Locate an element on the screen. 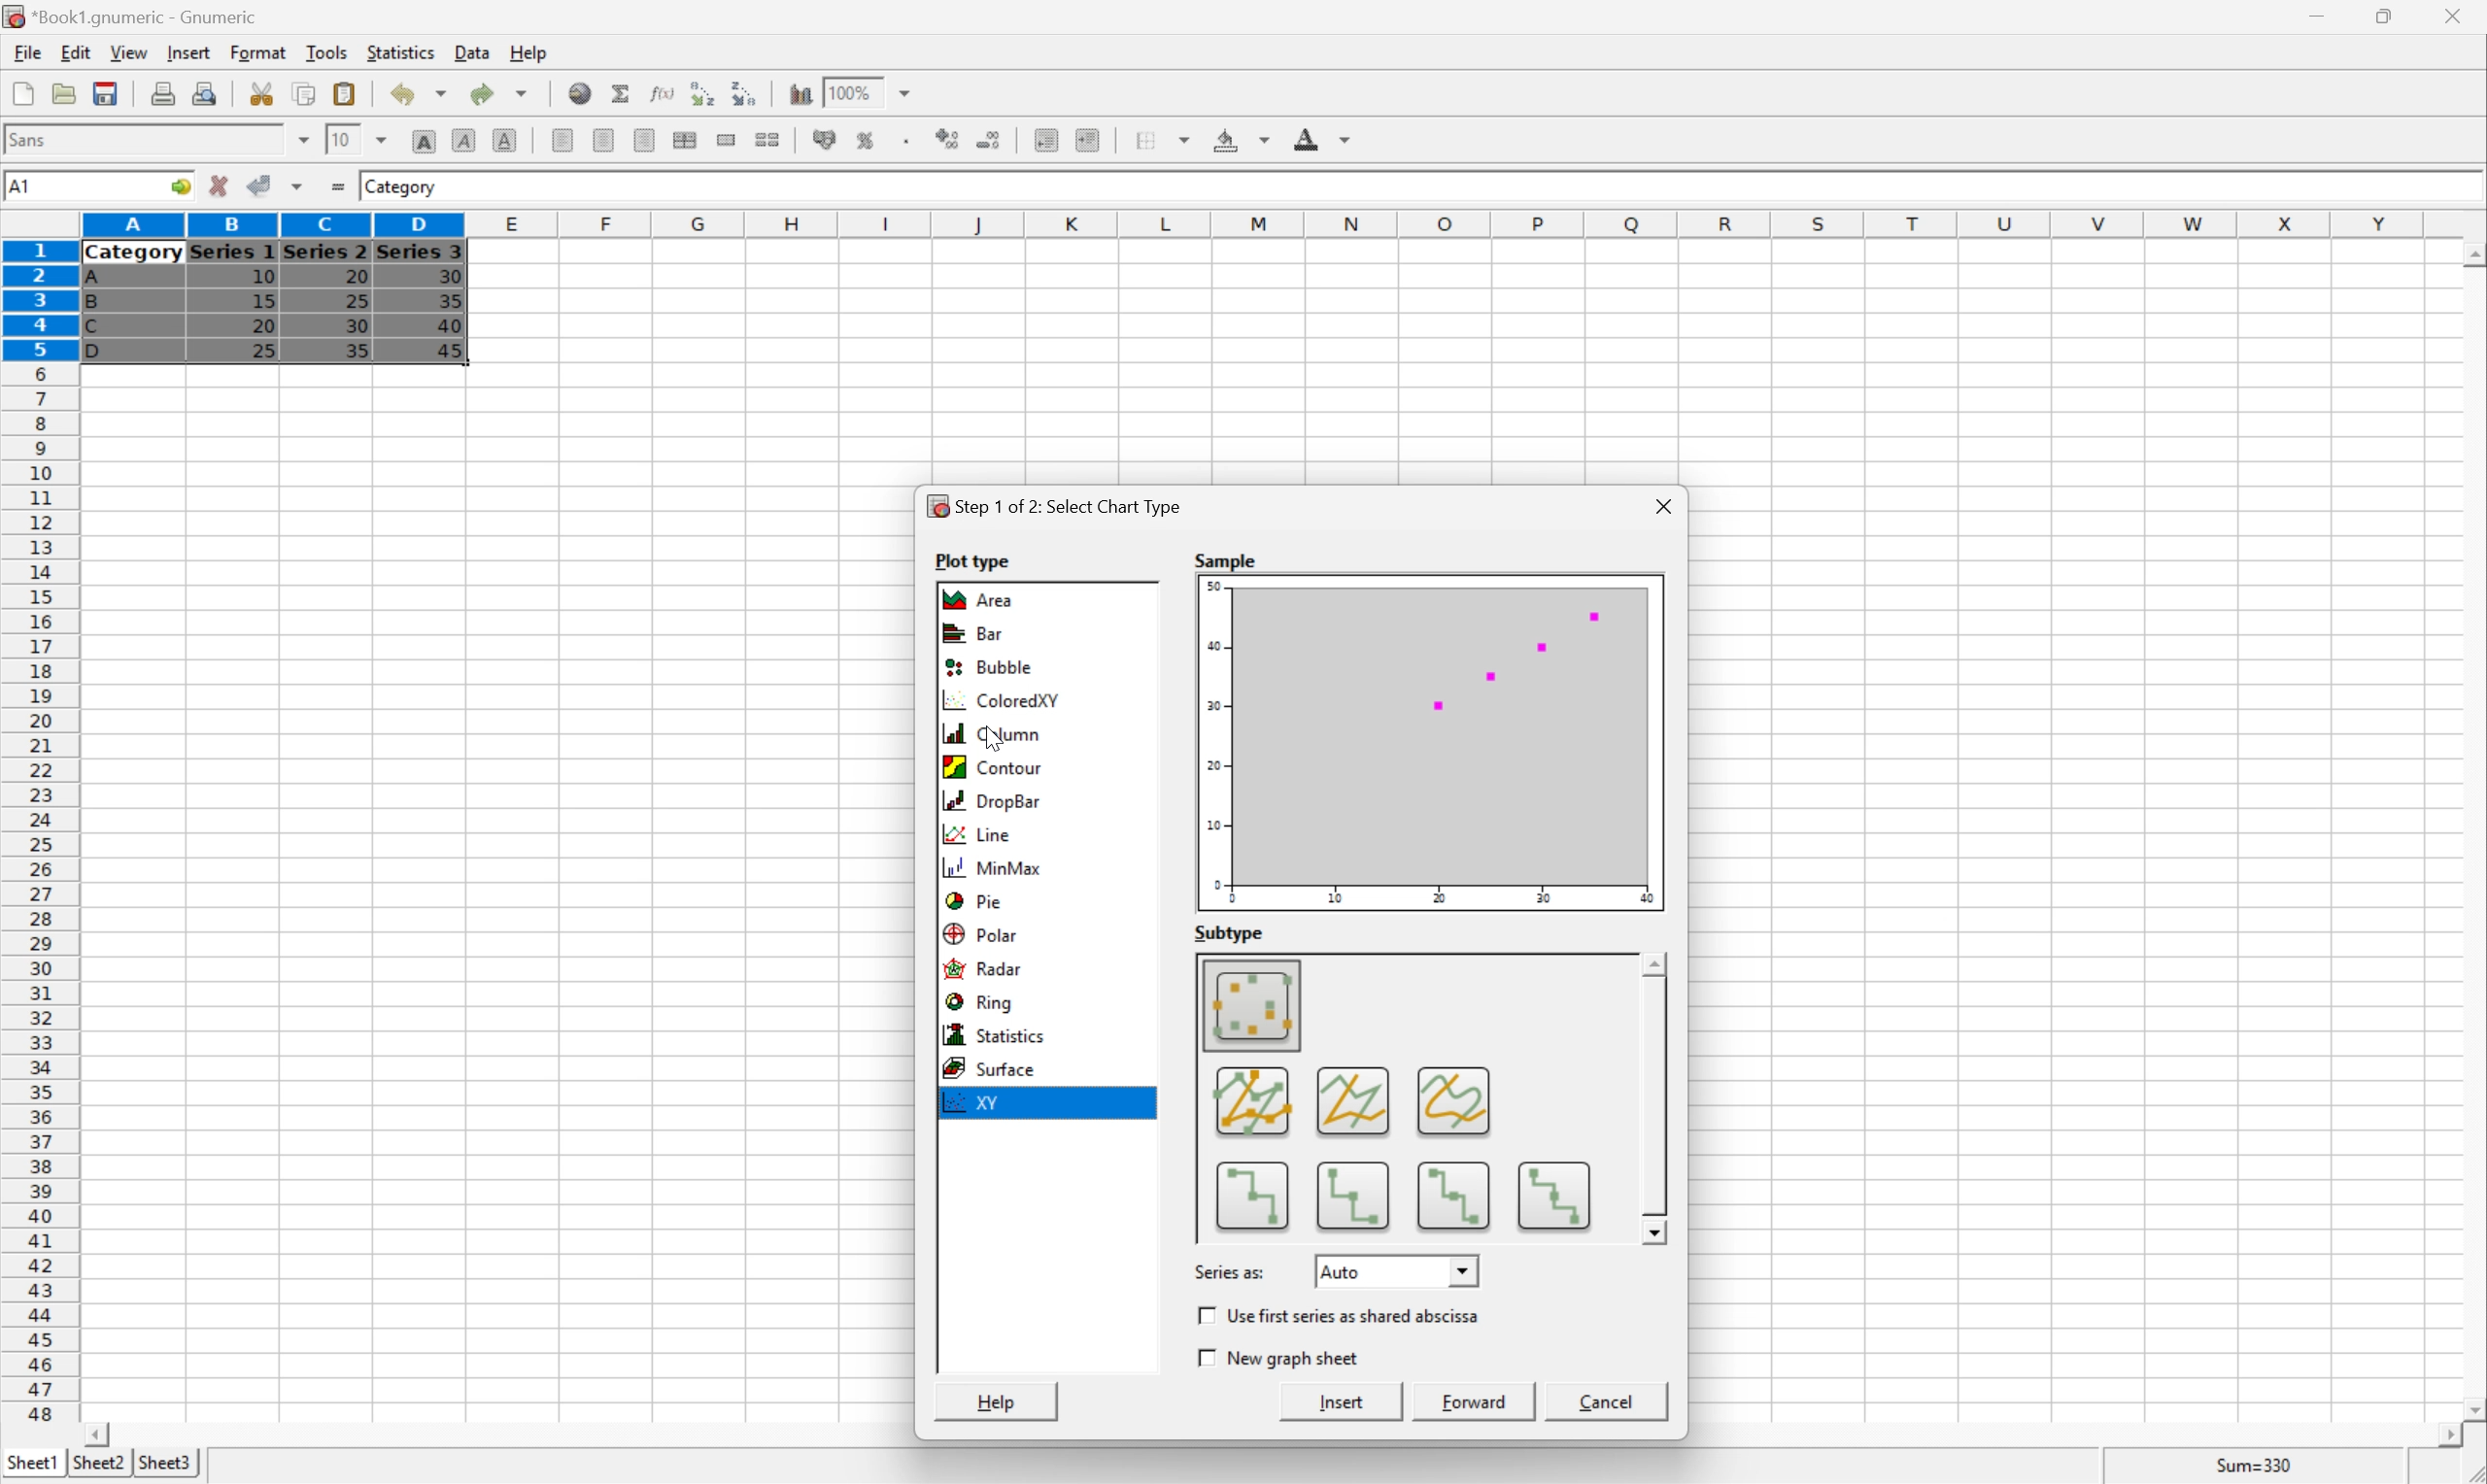  Italic is located at coordinates (463, 140).